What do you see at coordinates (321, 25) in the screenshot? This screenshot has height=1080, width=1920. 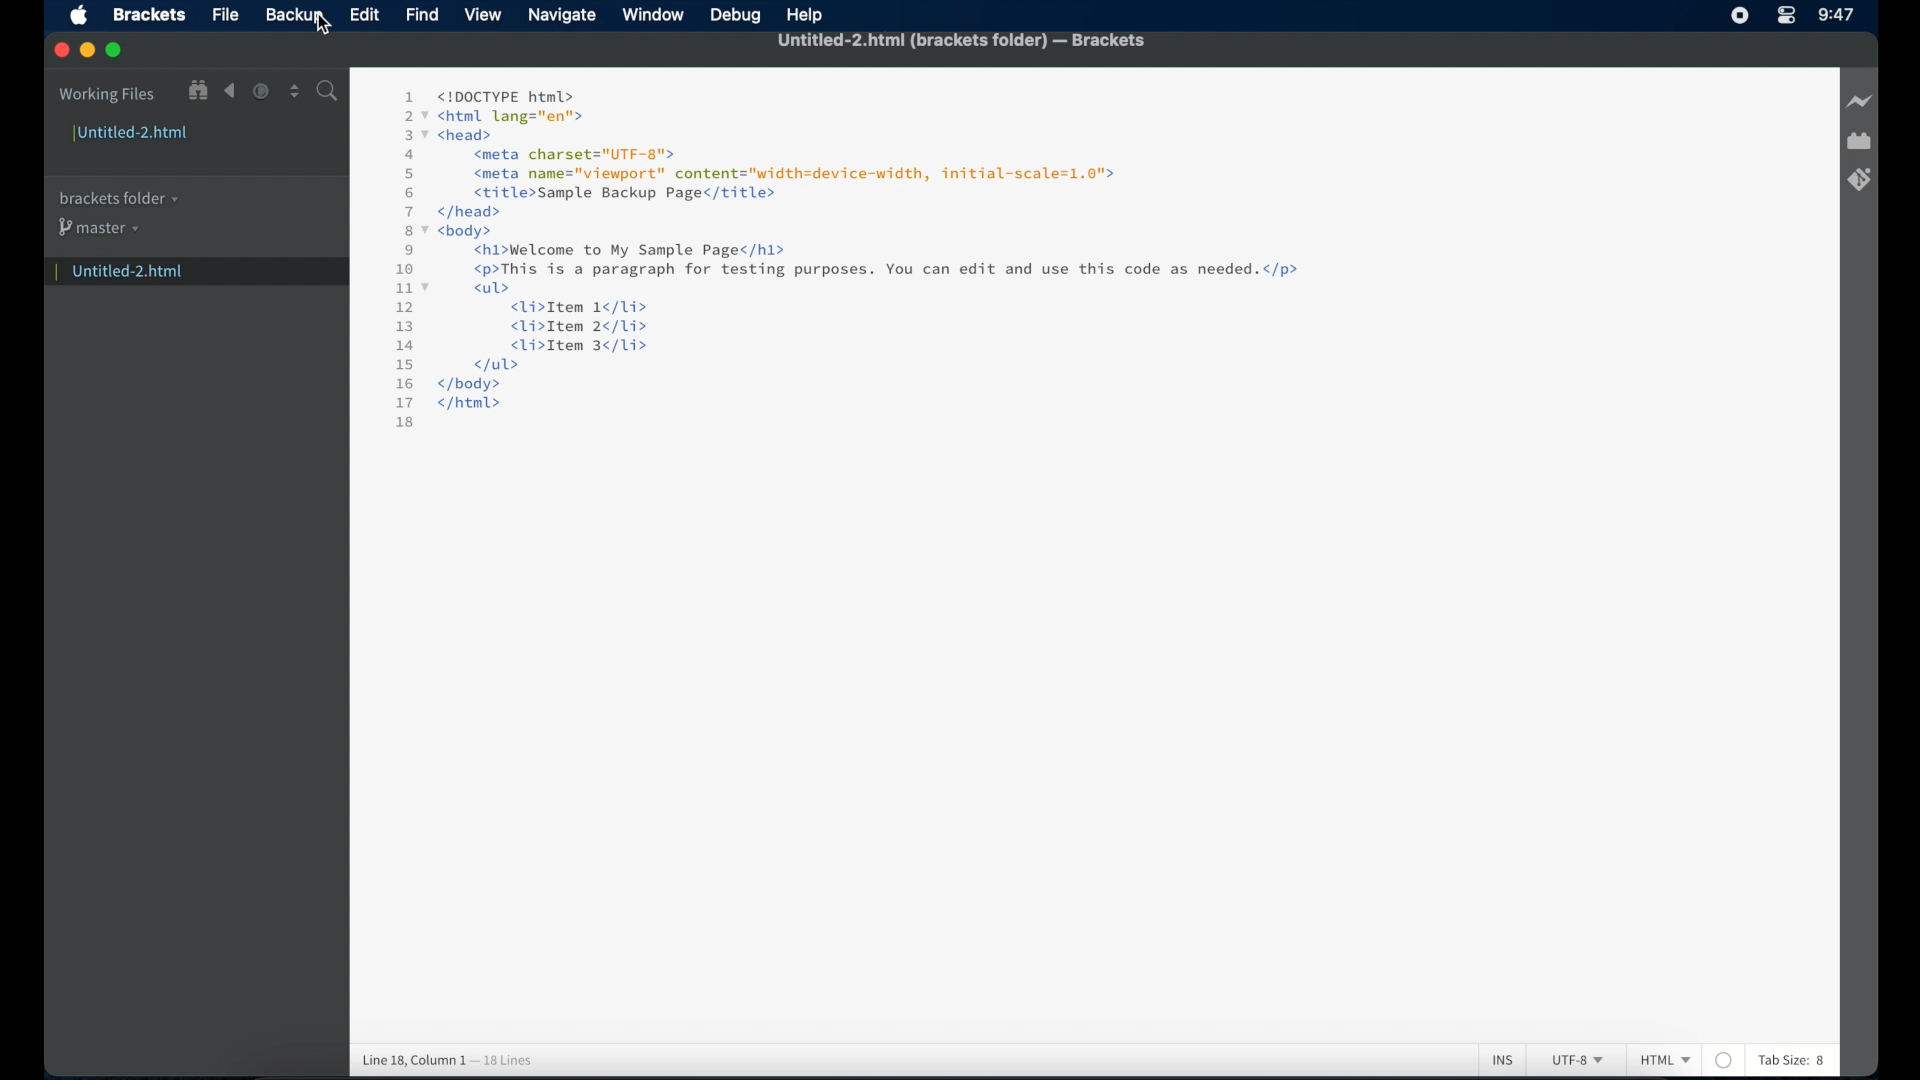 I see `Cursor` at bounding box center [321, 25].